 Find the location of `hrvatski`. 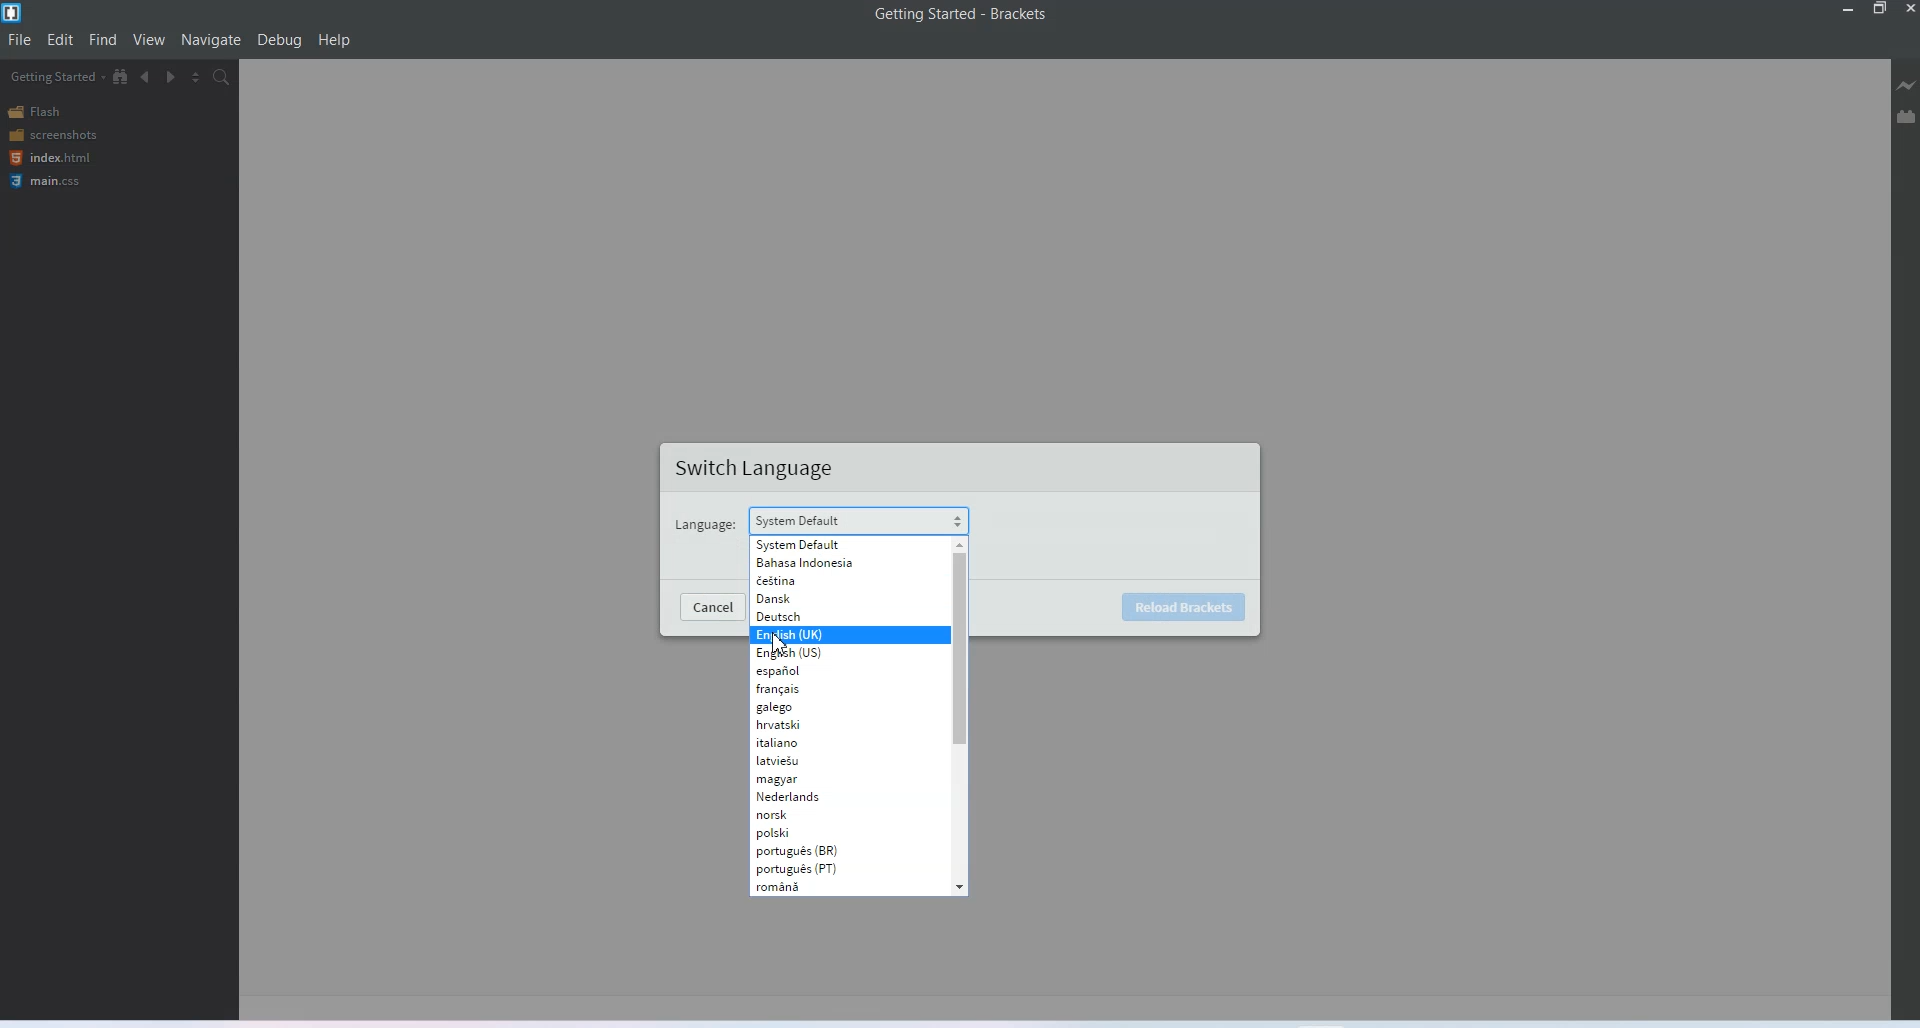

hrvatski is located at coordinates (830, 724).